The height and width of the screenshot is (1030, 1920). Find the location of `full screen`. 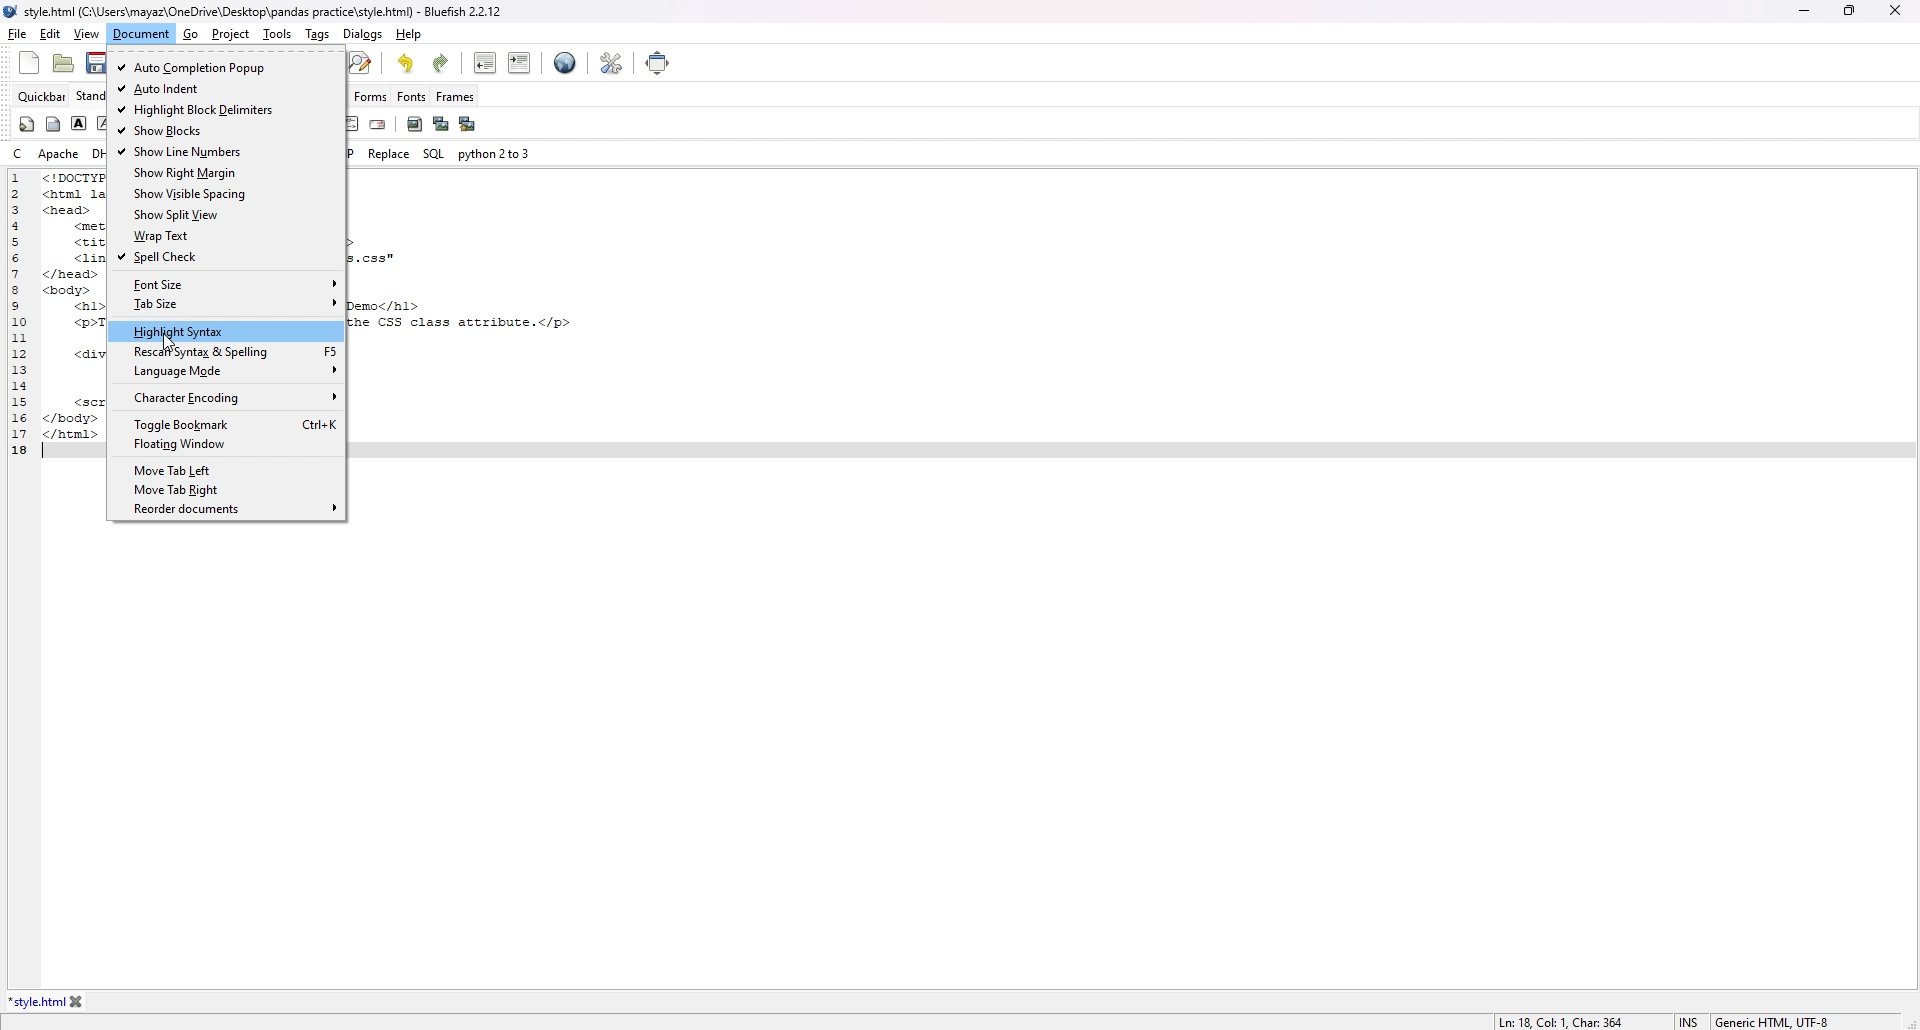

full screen is located at coordinates (655, 62).